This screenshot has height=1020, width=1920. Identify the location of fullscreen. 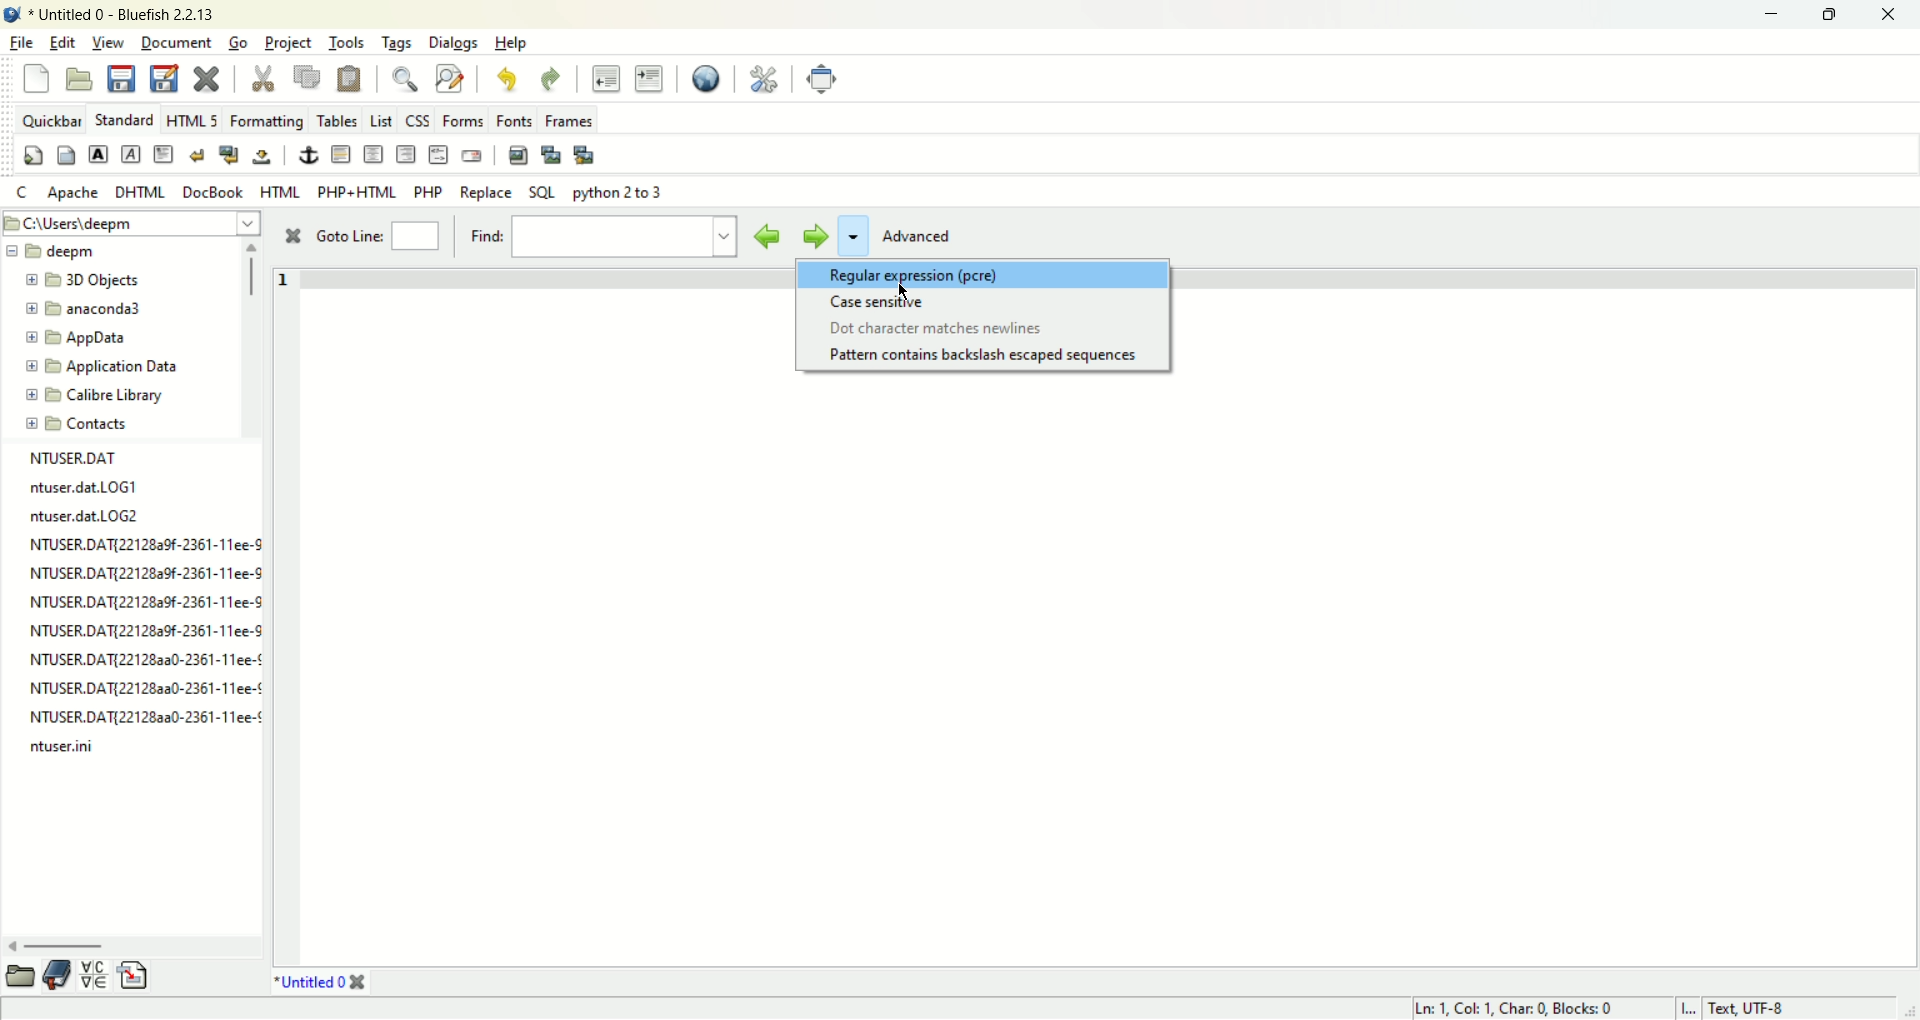
(821, 78).